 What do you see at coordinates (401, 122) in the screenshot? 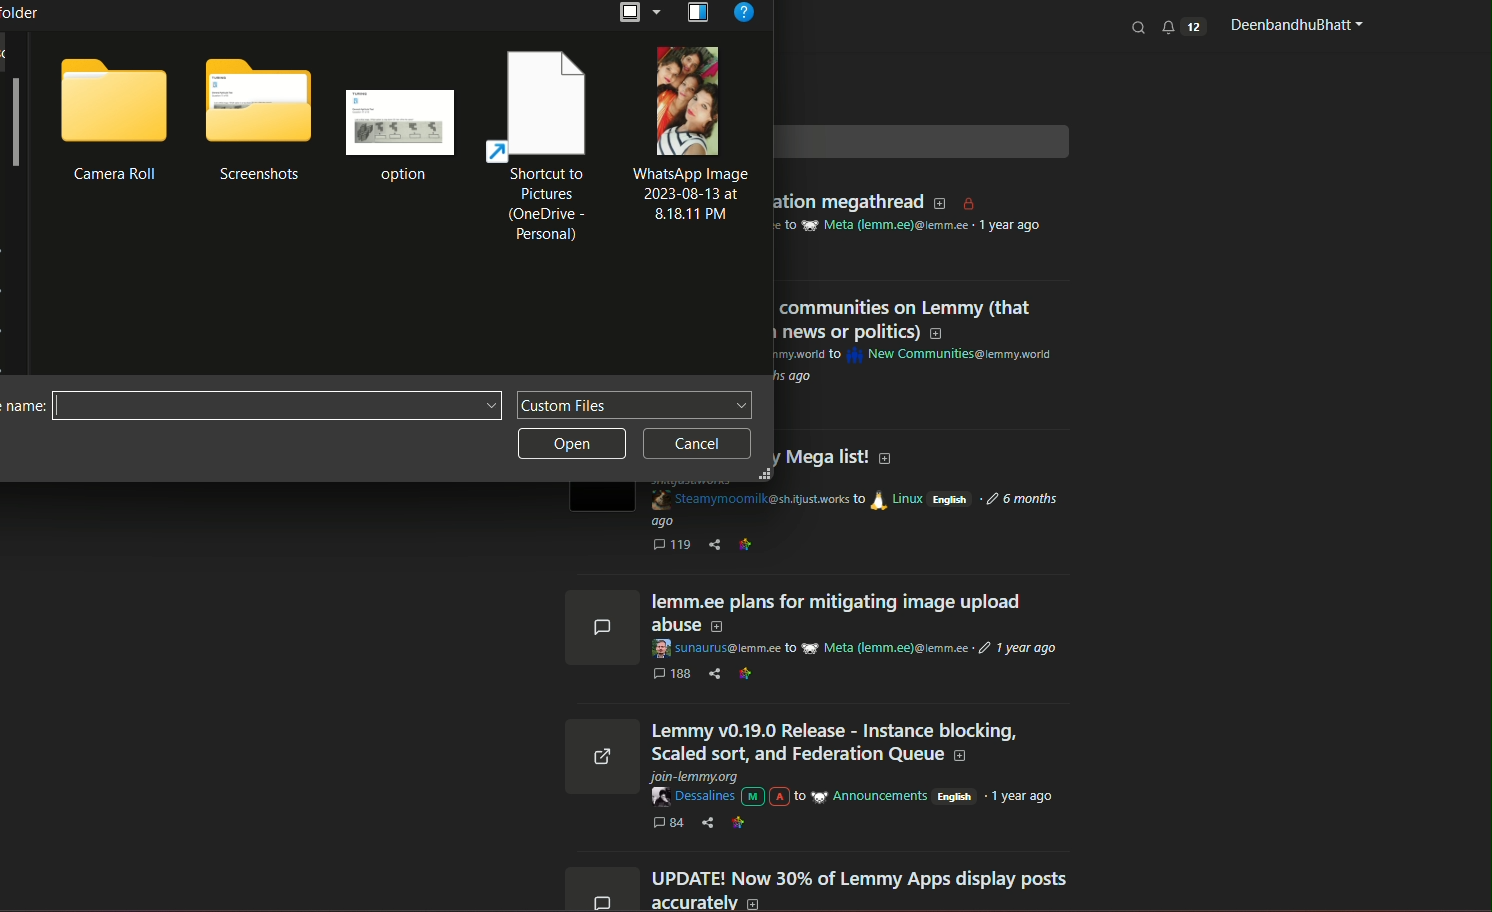
I see `image` at bounding box center [401, 122].